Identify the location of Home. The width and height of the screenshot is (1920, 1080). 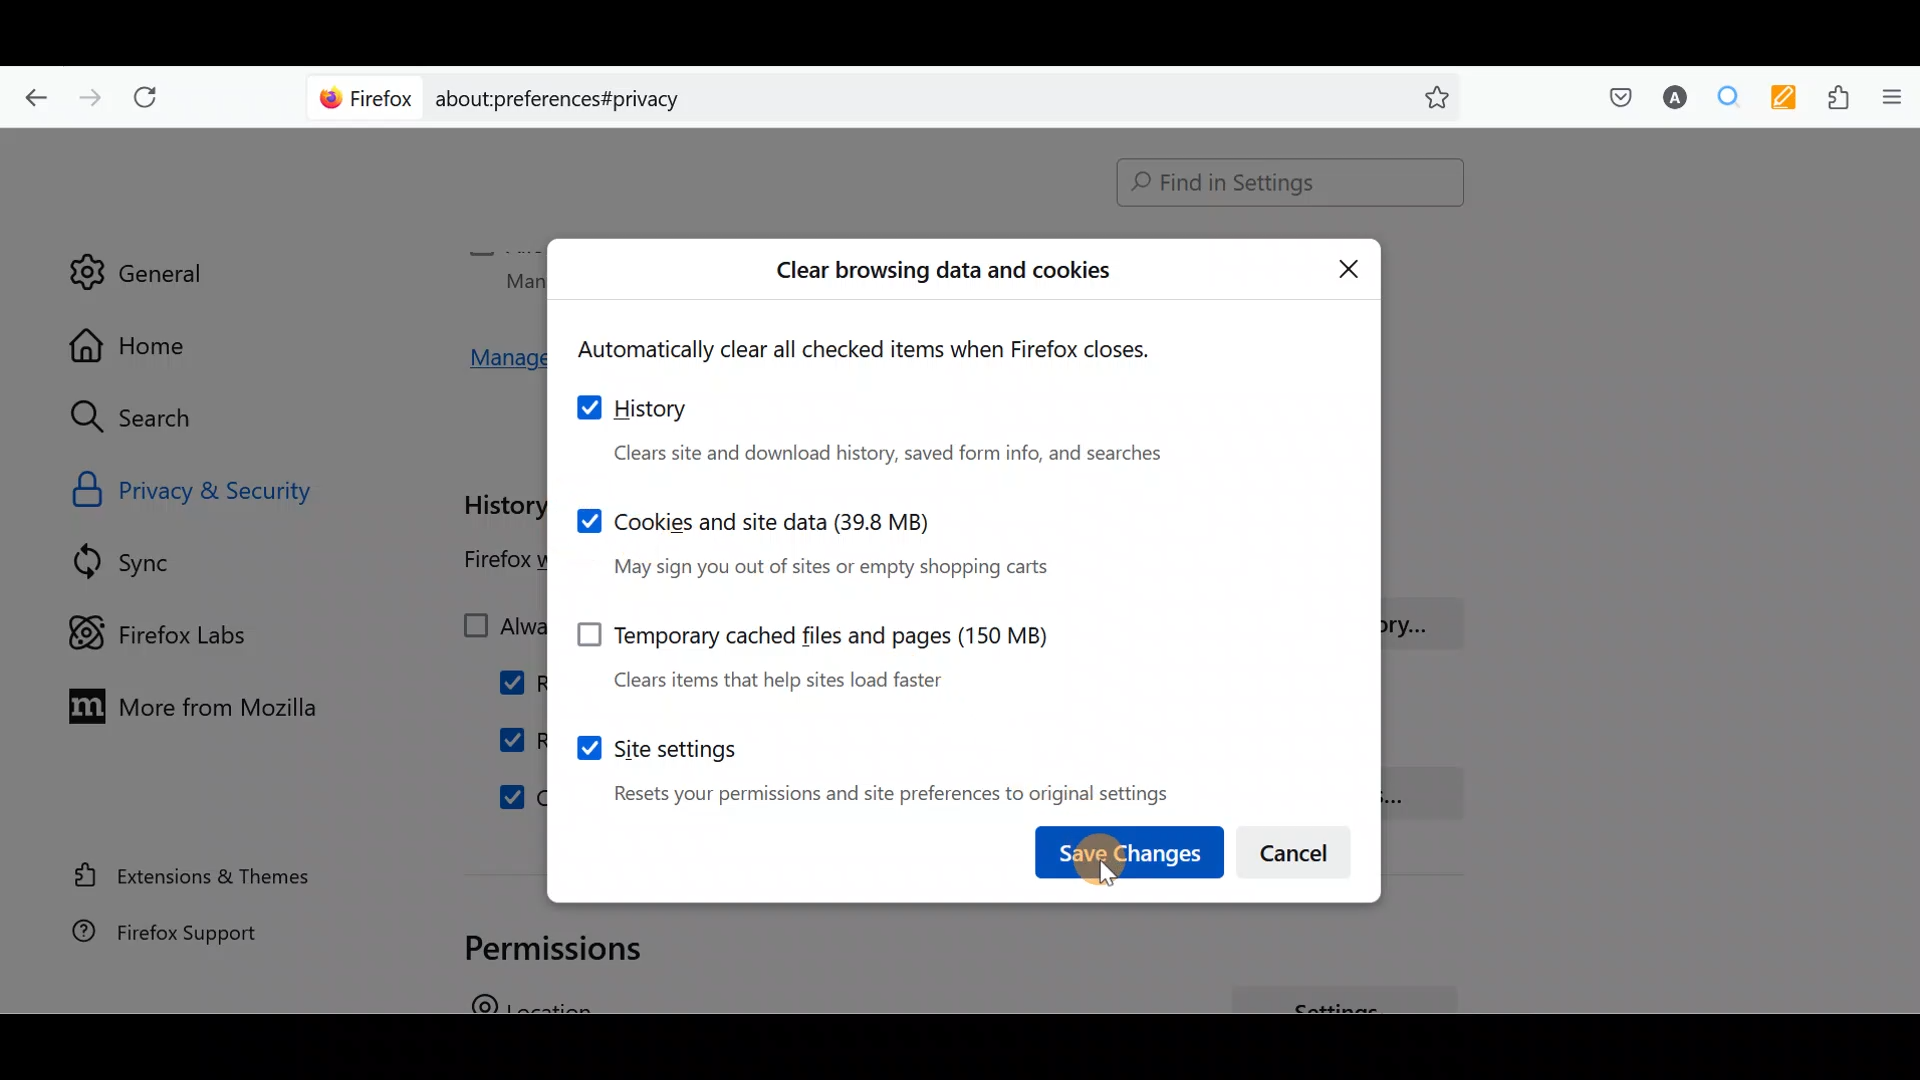
(148, 345).